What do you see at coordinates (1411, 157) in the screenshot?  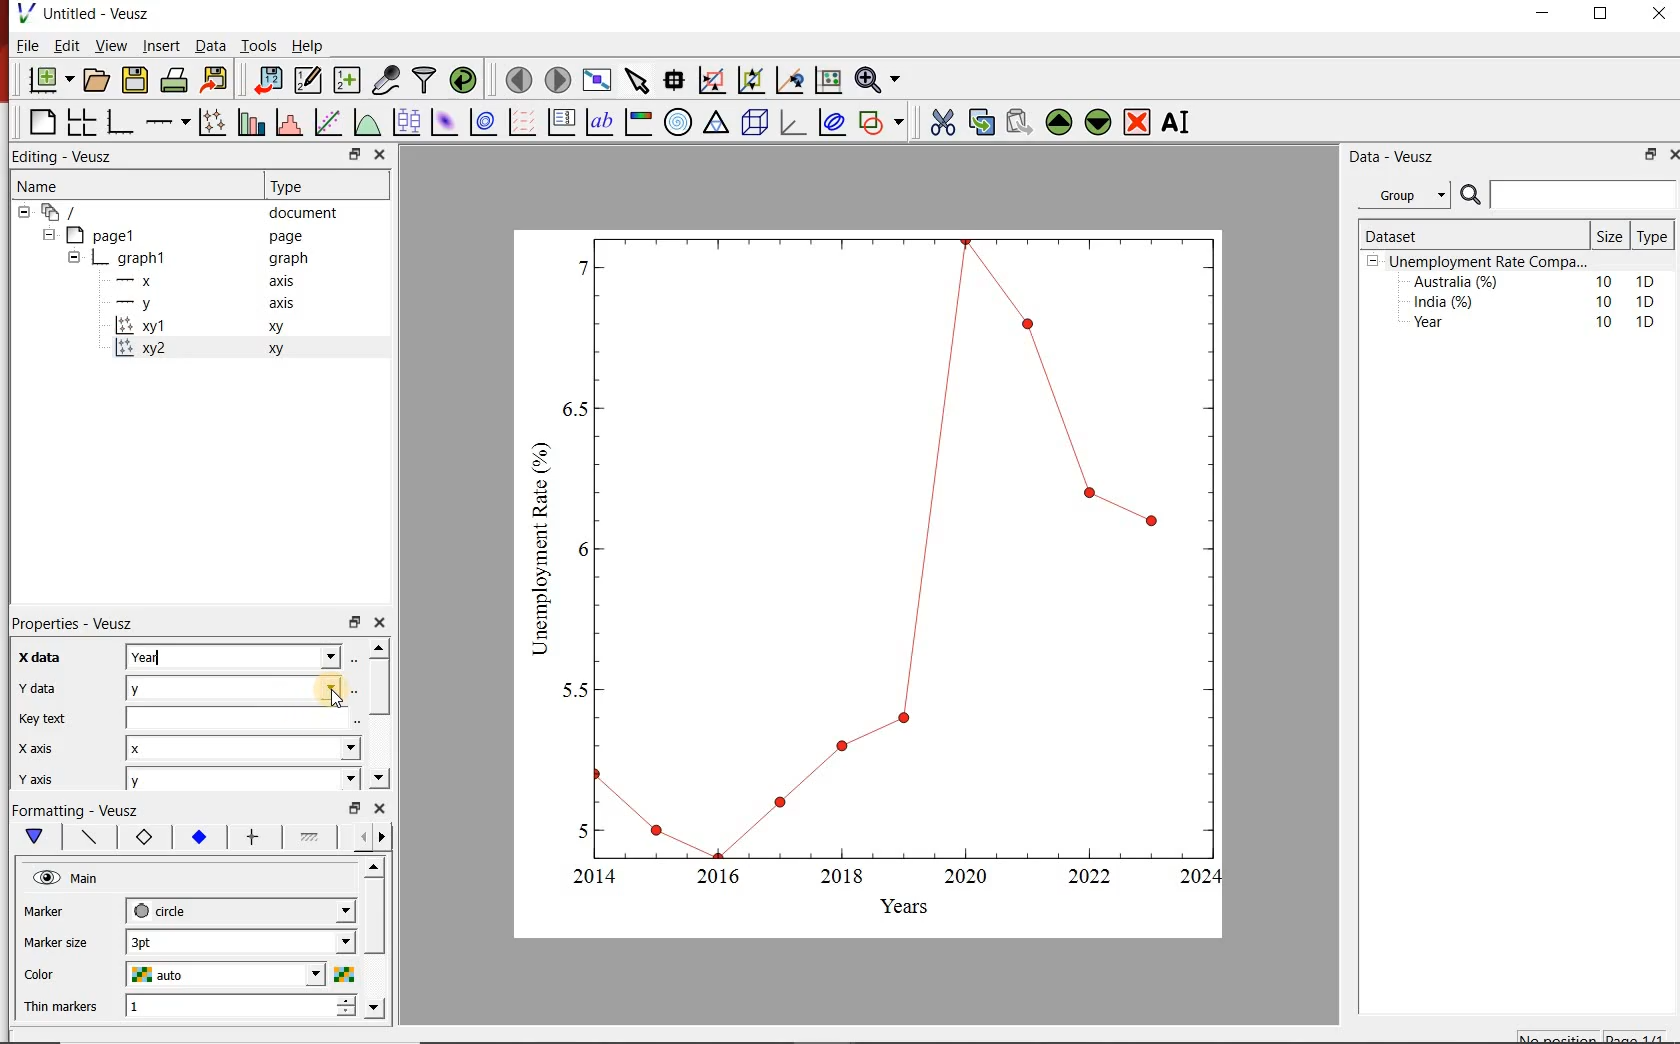 I see `Data - Veusz` at bounding box center [1411, 157].